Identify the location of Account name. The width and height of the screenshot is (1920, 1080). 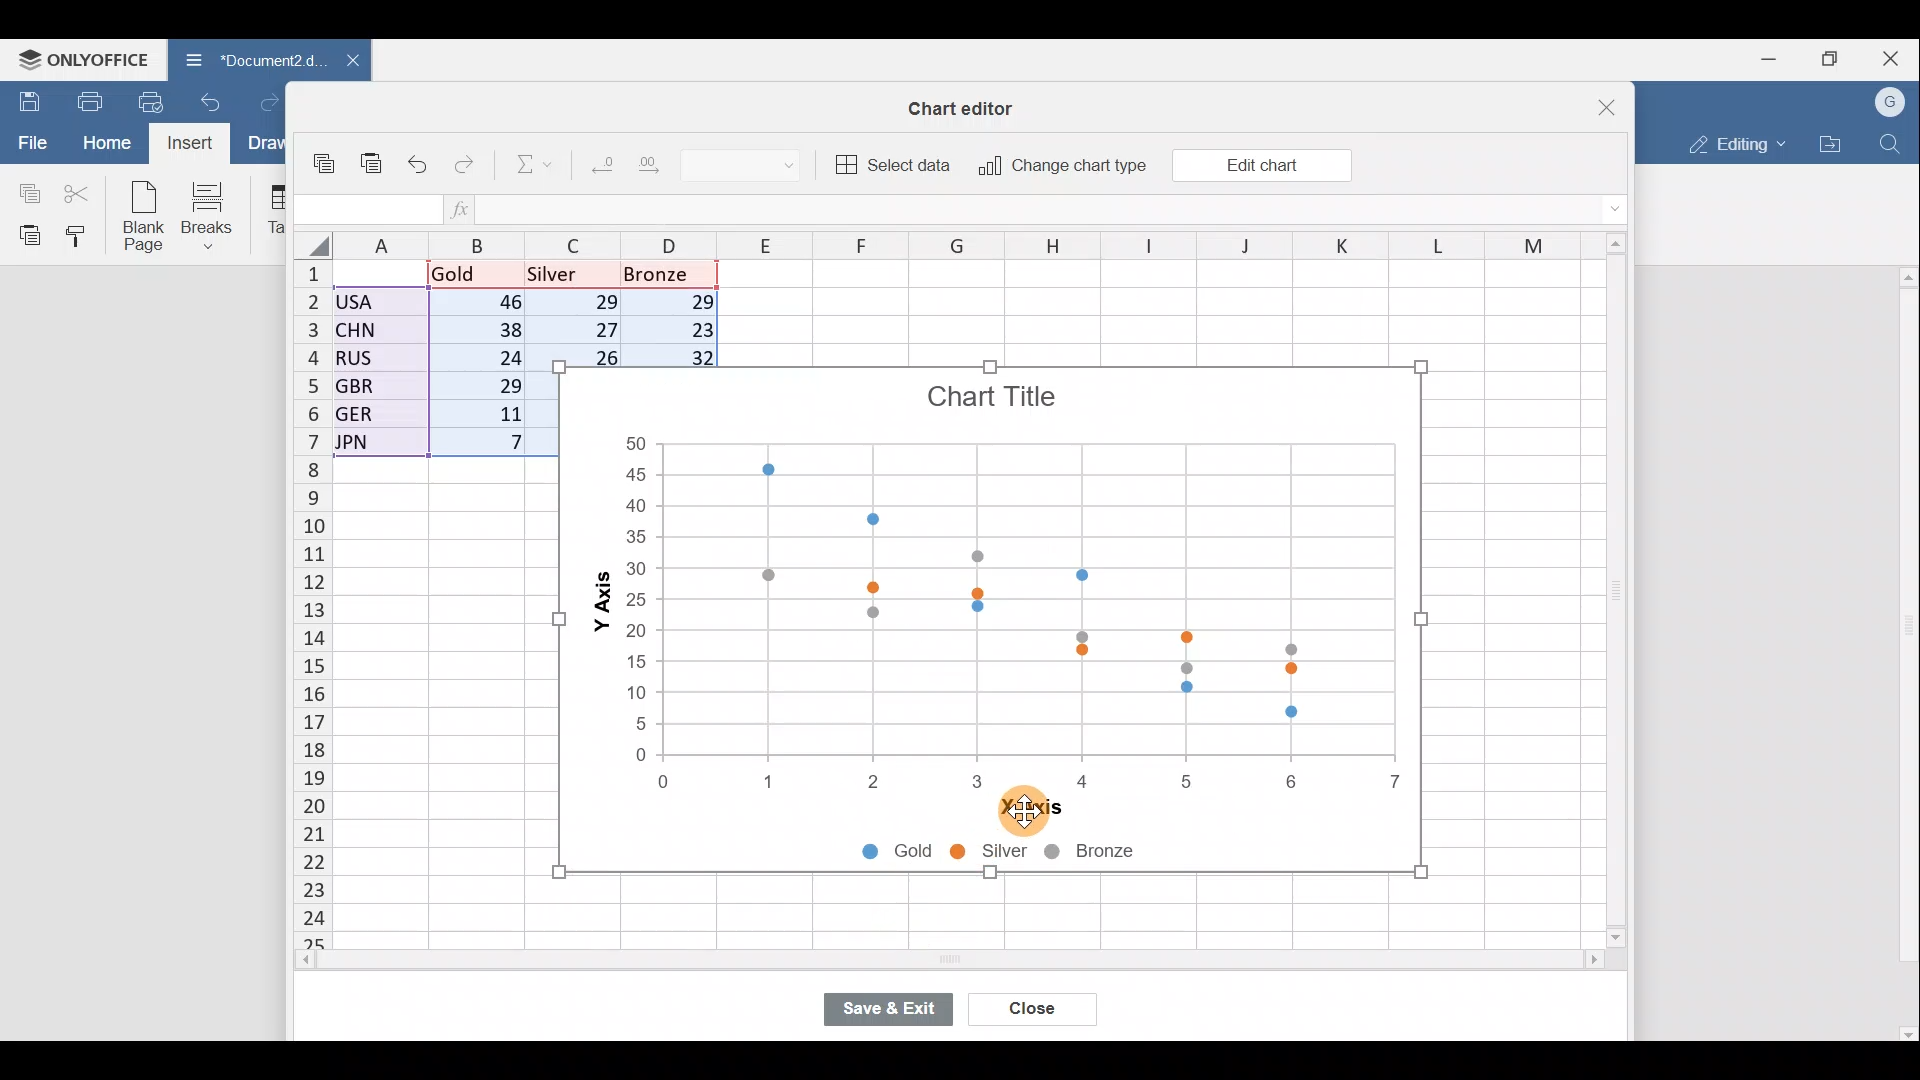
(1892, 100).